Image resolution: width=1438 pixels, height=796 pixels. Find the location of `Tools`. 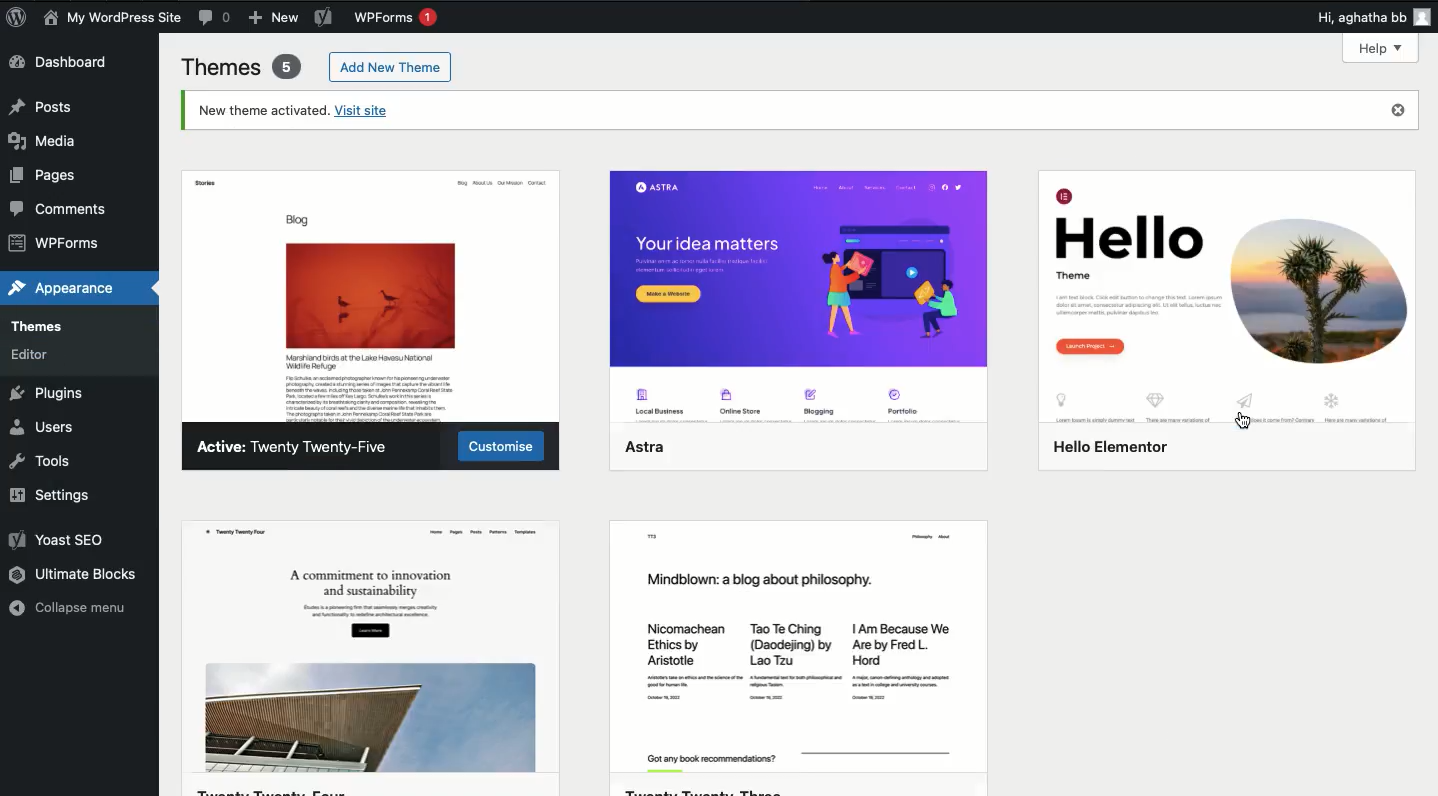

Tools is located at coordinates (39, 458).